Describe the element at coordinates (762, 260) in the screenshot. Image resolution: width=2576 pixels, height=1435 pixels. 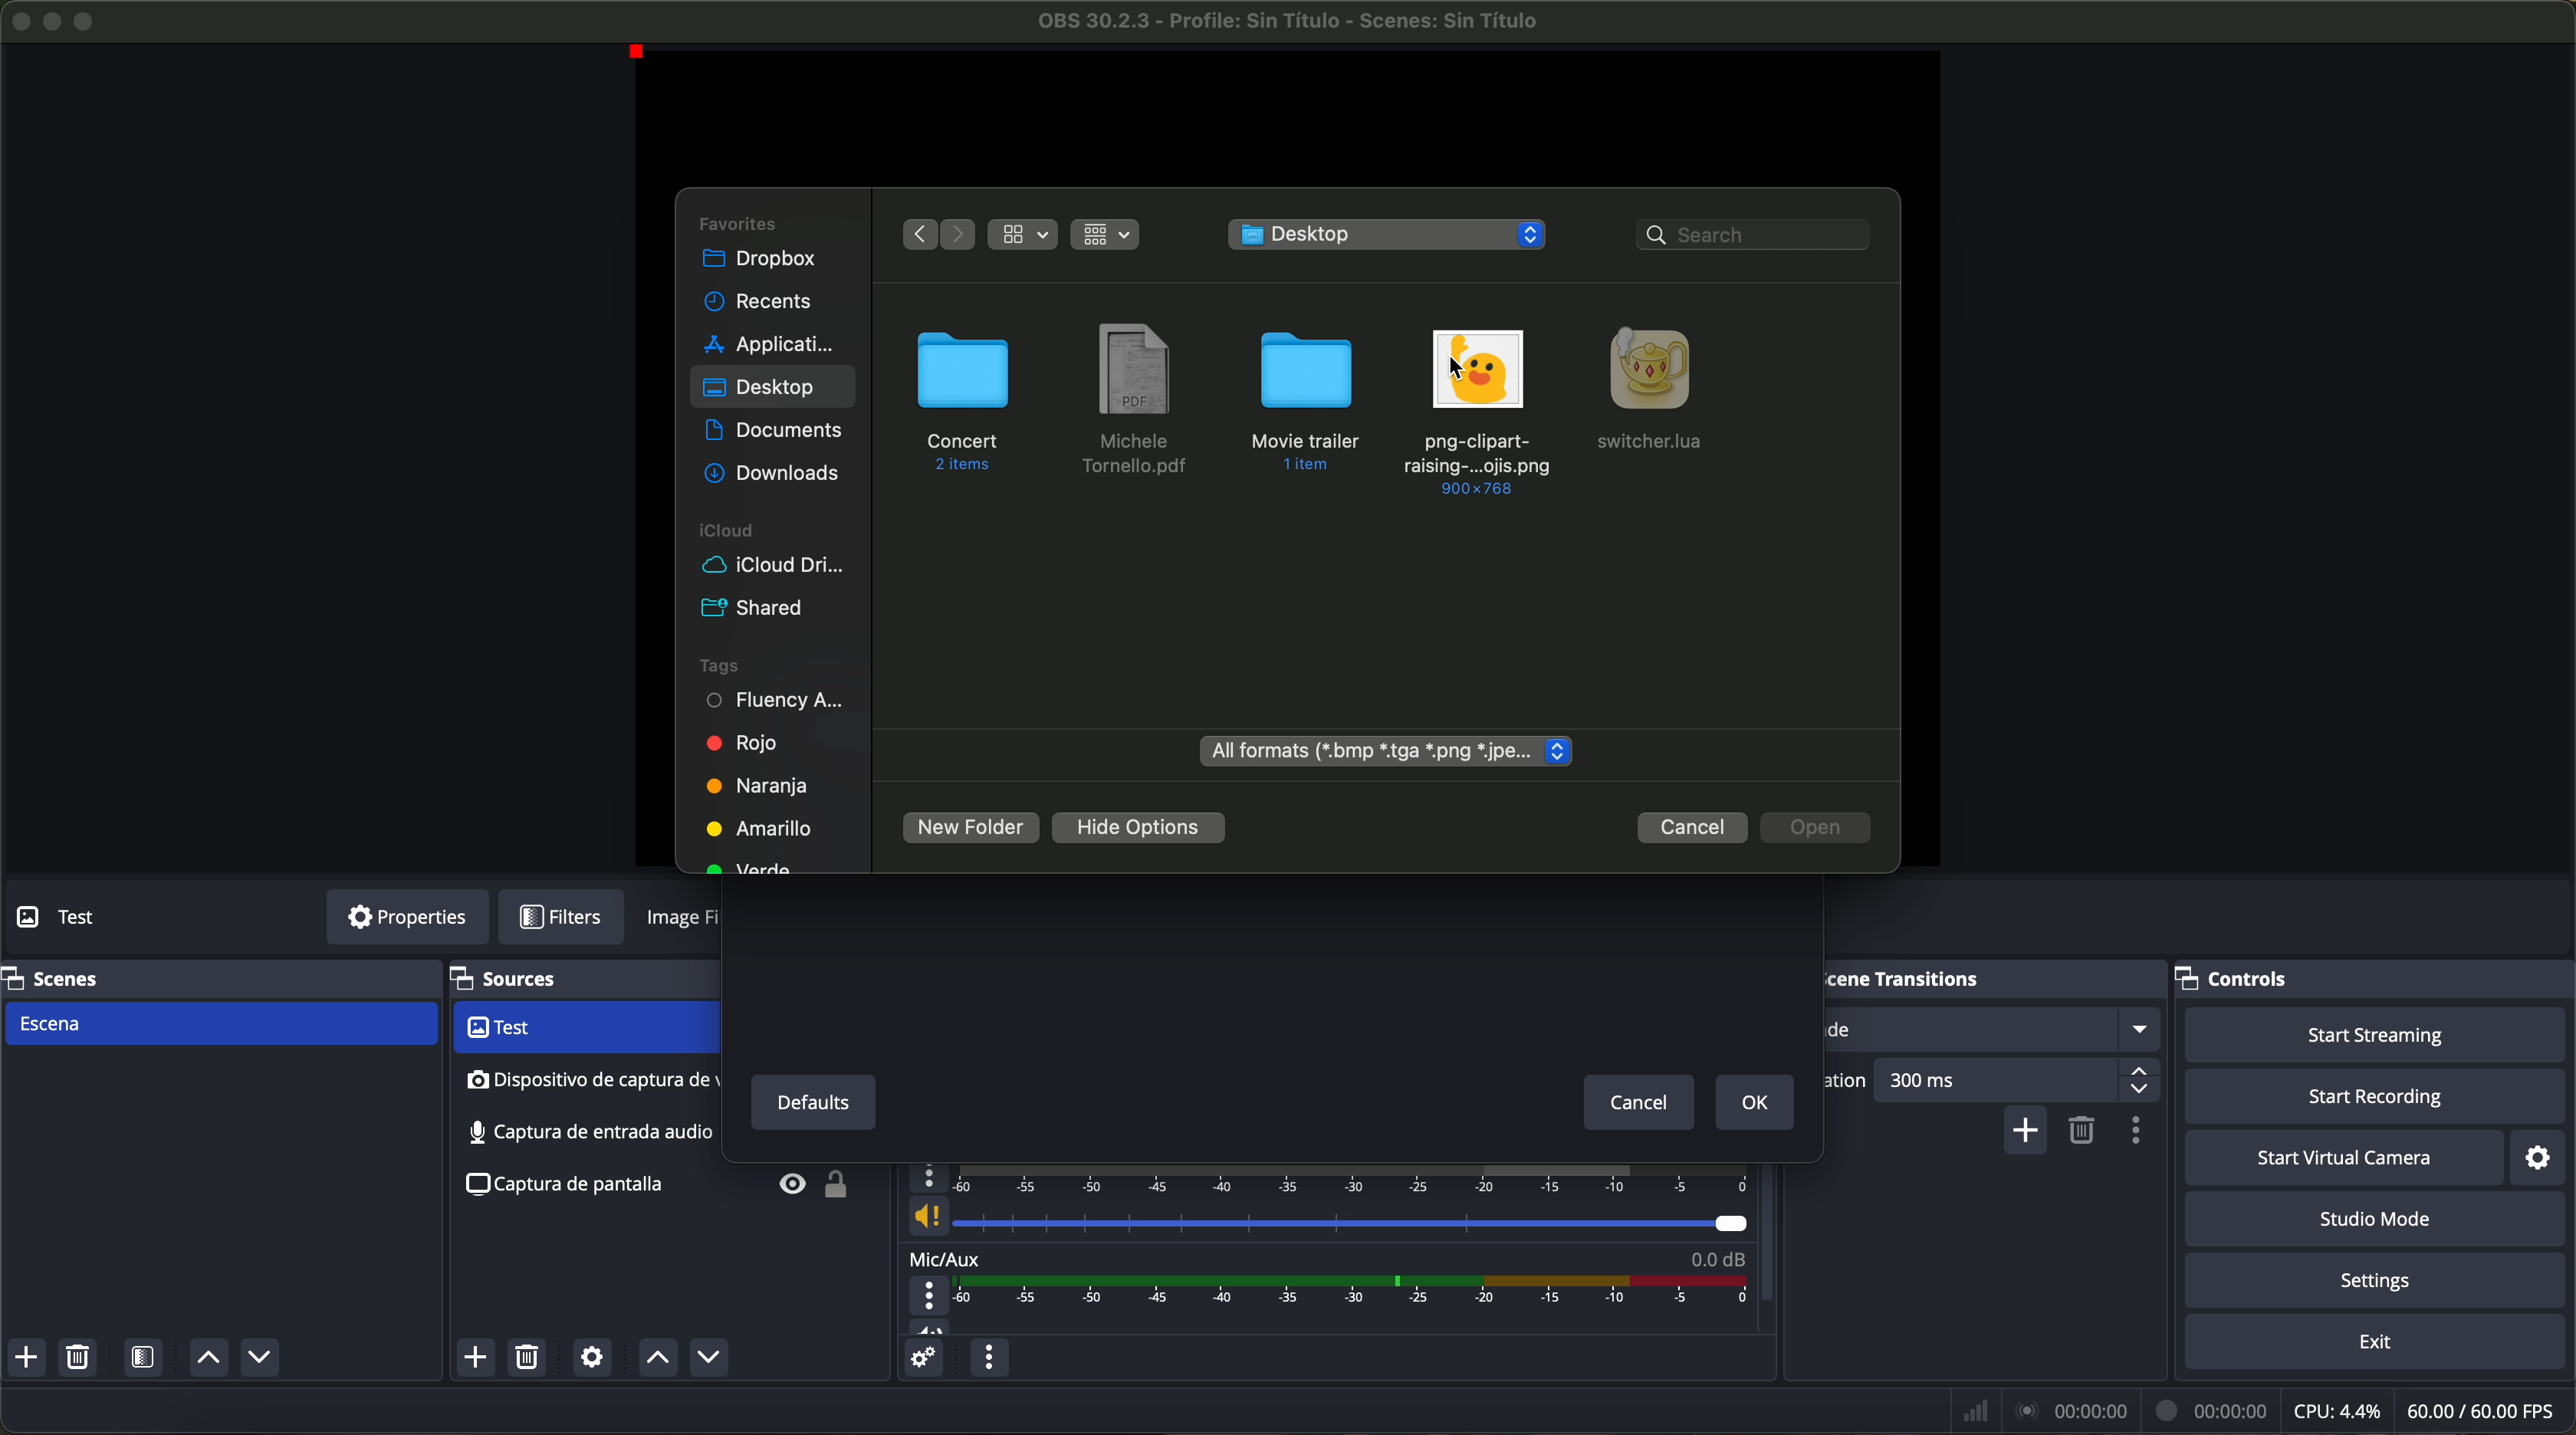
I see `dropbox` at that location.